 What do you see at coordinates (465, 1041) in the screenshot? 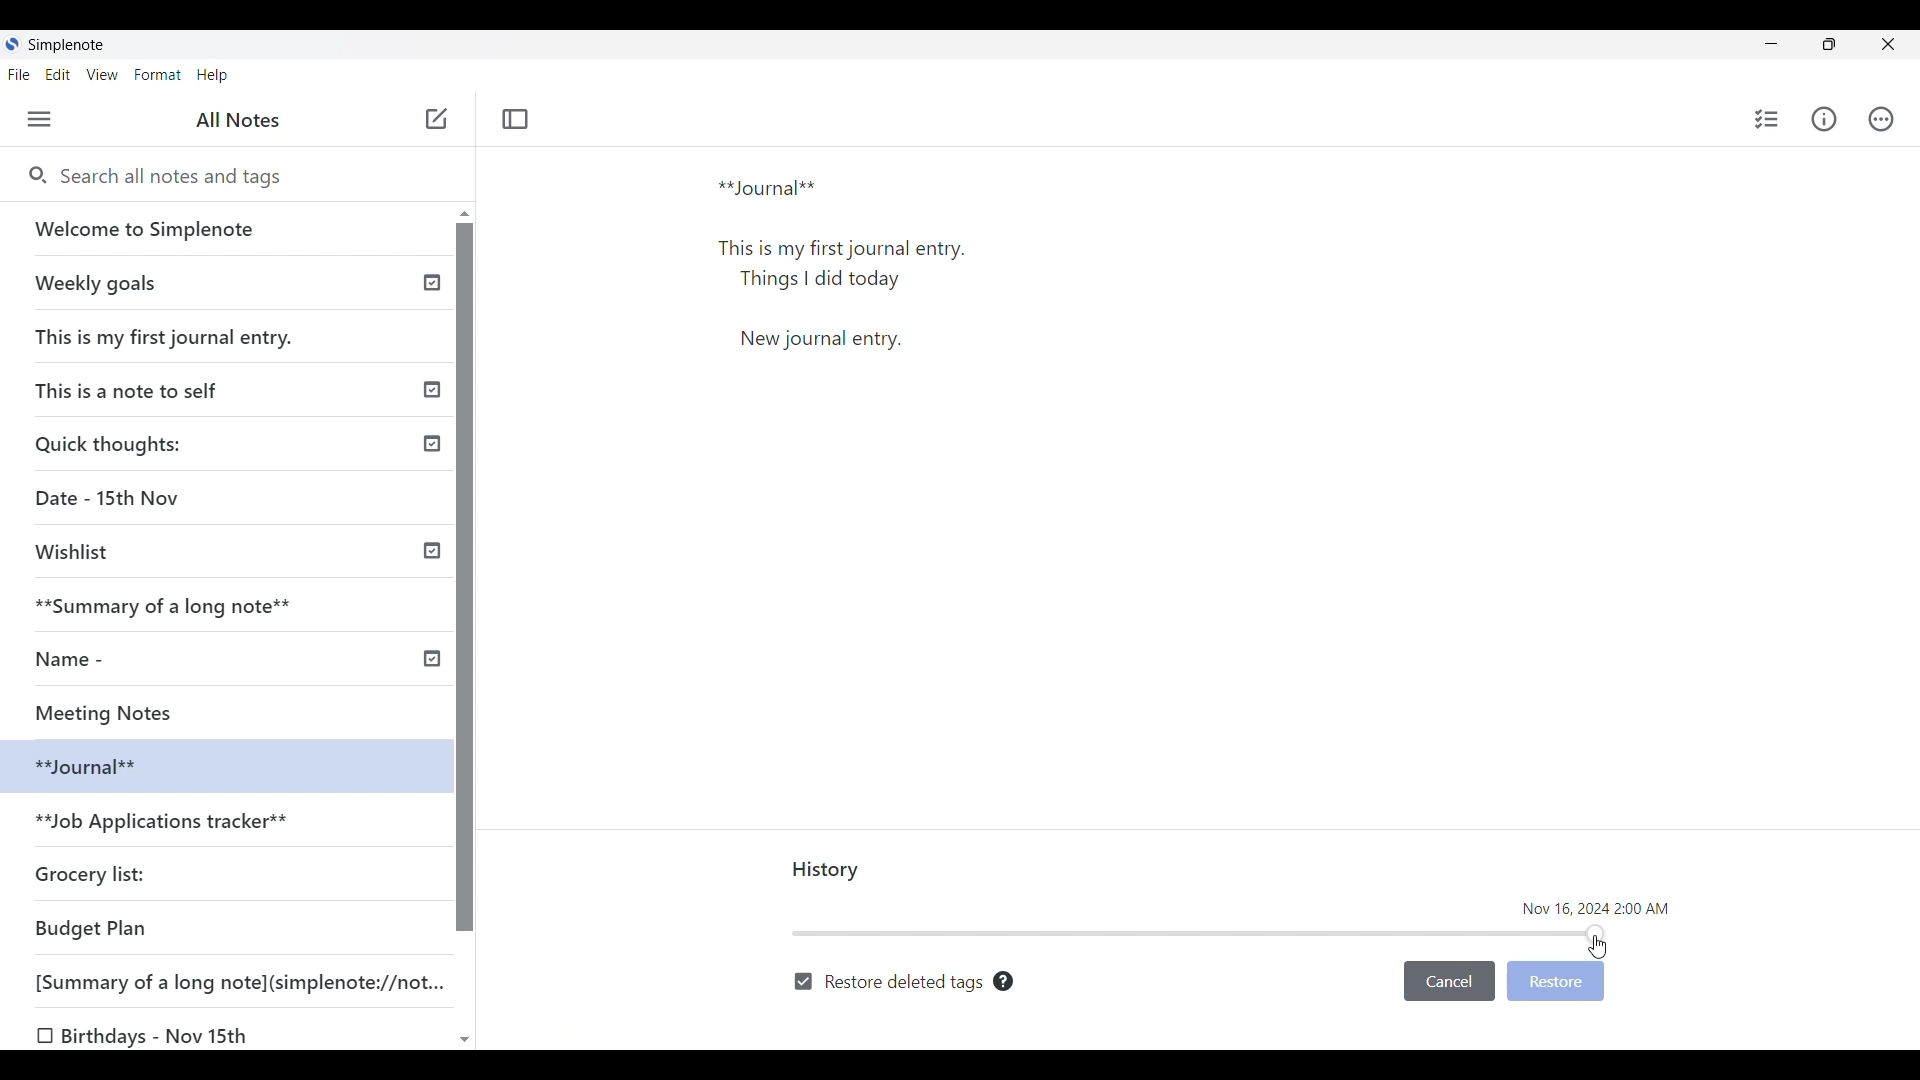
I see `Quick slide to bottom` at bounding box center [465, 1041].